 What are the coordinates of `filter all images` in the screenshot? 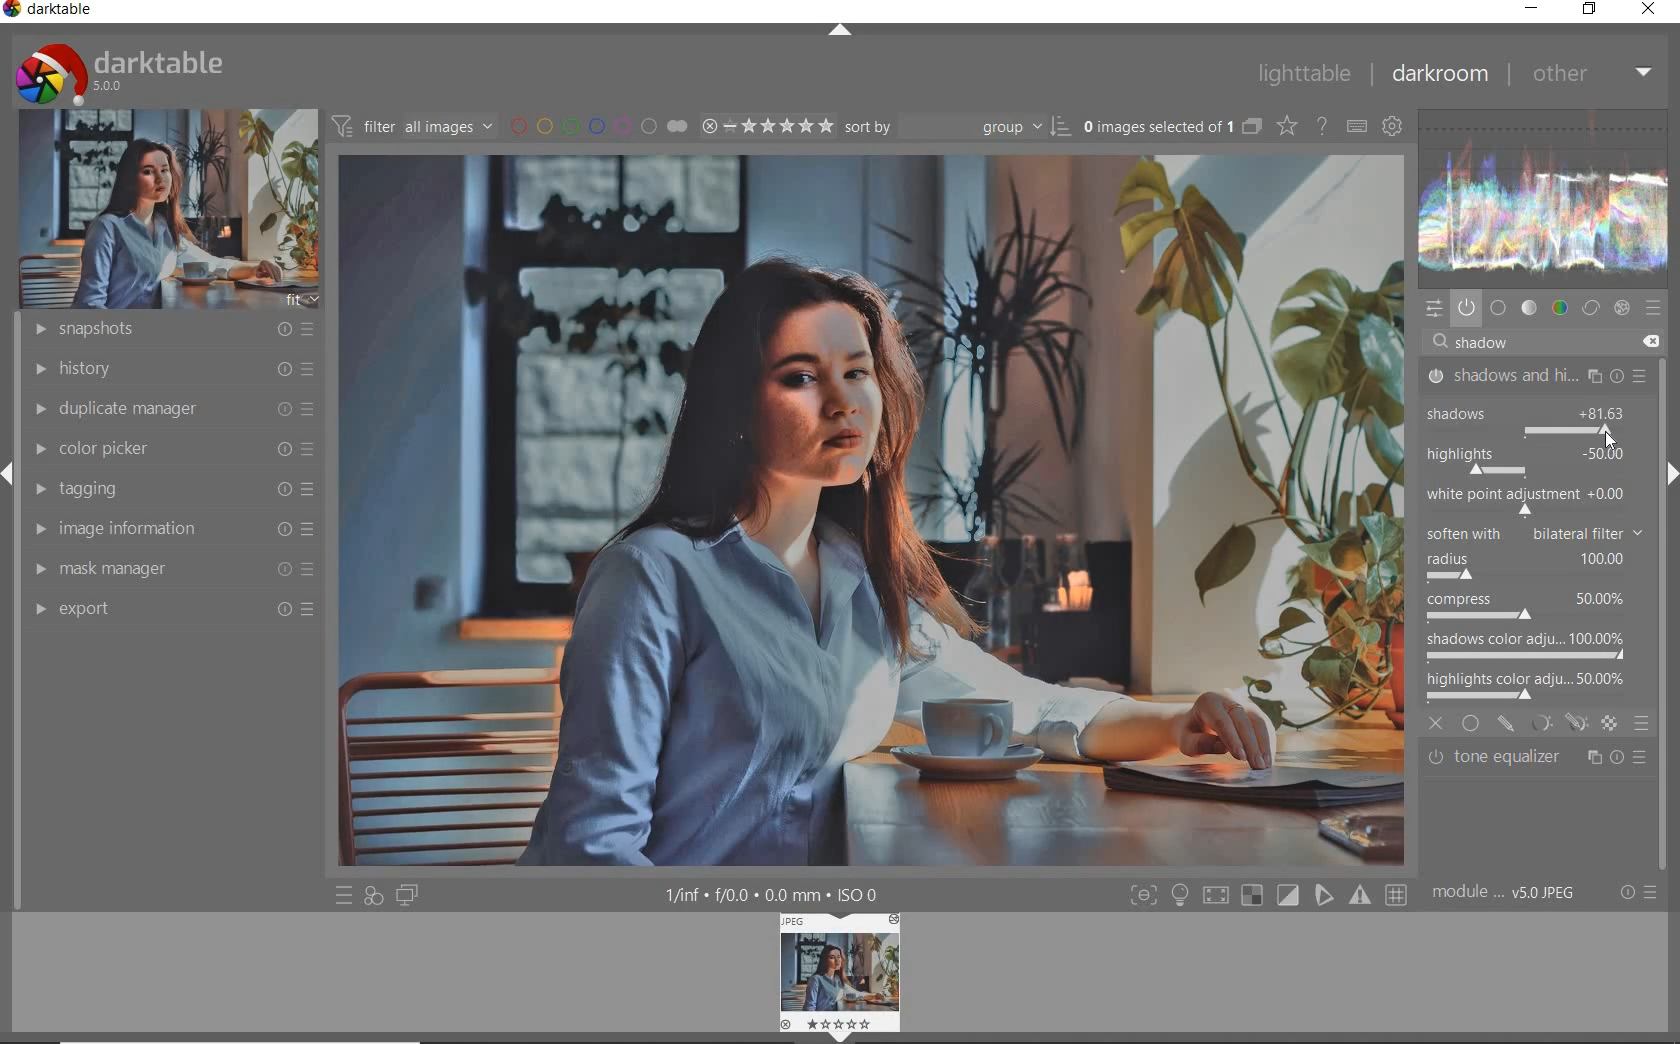 It's located at (412, 125).